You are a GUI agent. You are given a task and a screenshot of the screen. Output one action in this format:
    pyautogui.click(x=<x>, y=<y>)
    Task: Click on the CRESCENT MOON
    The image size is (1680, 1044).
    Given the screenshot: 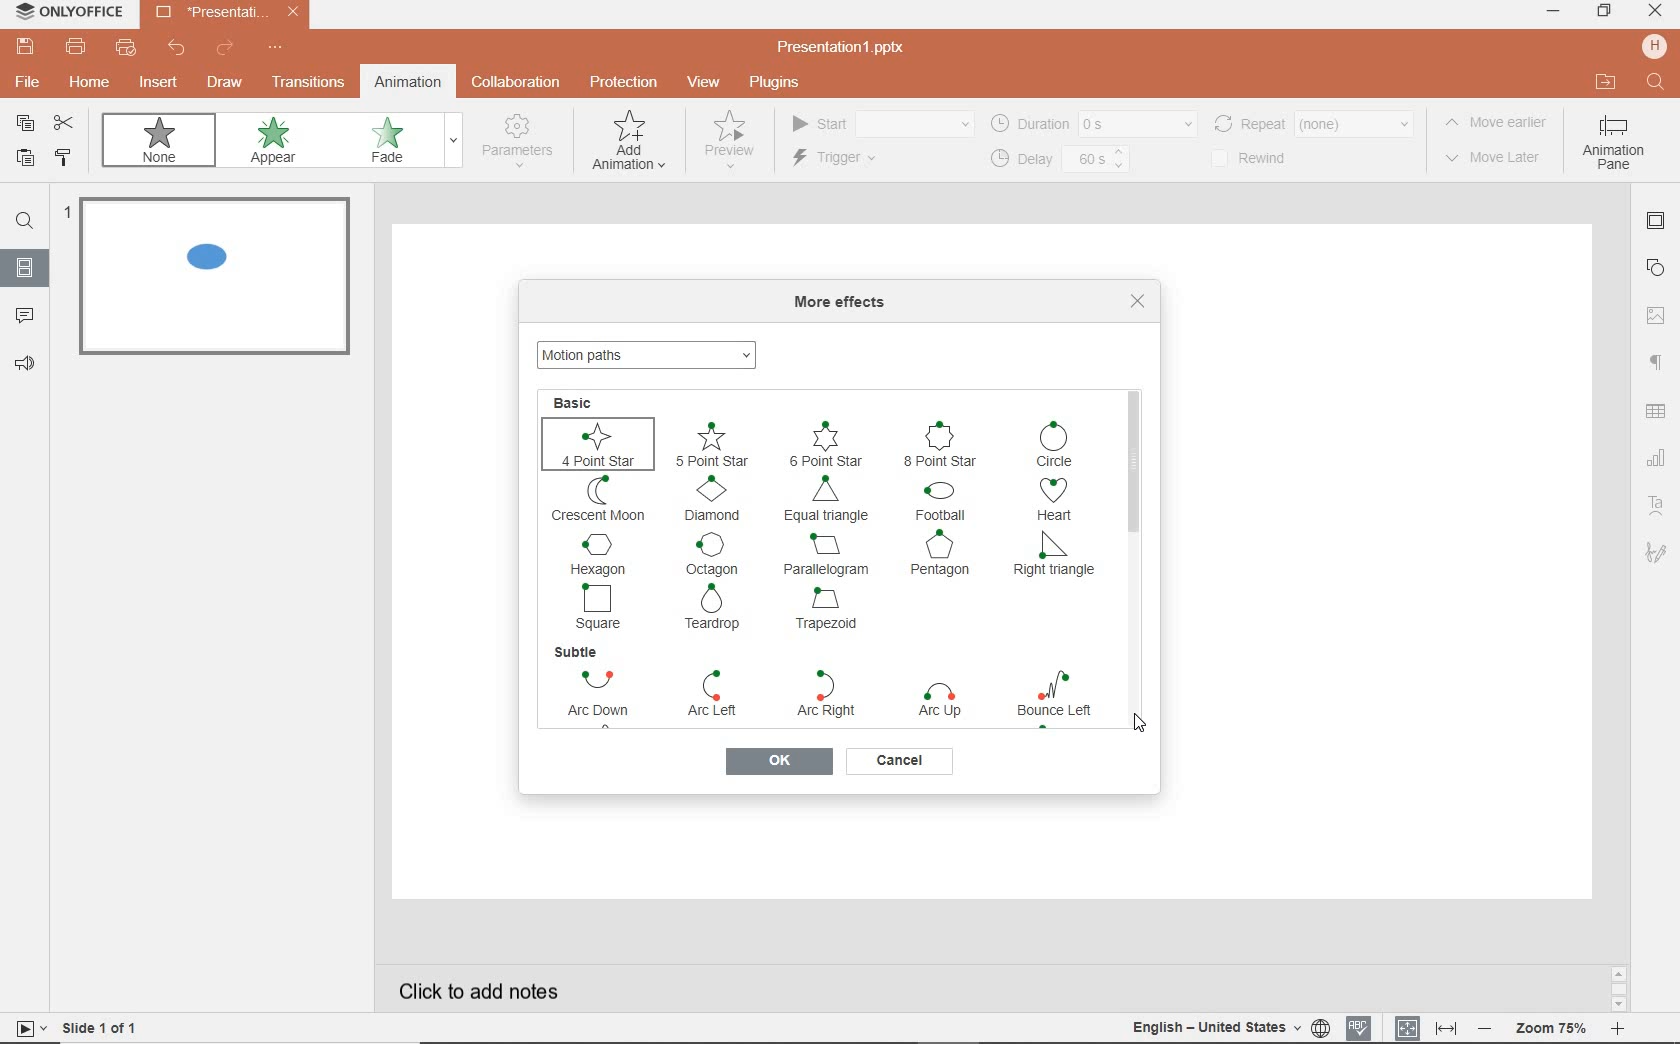 What is the action you would take?
    pyautogui.click(x=599, y=498)
    